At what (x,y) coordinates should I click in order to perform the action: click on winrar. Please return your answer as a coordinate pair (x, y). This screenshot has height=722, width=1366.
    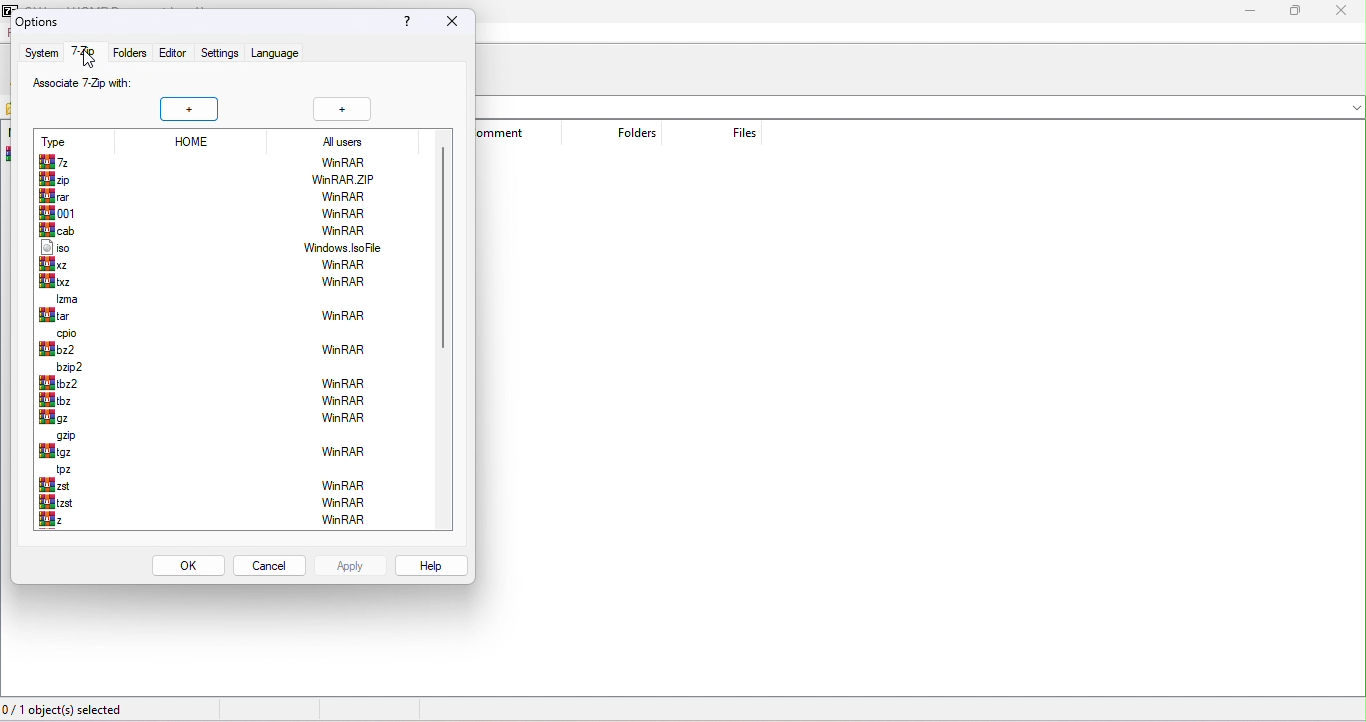
    Looking at the image, I should click on (346, 265).